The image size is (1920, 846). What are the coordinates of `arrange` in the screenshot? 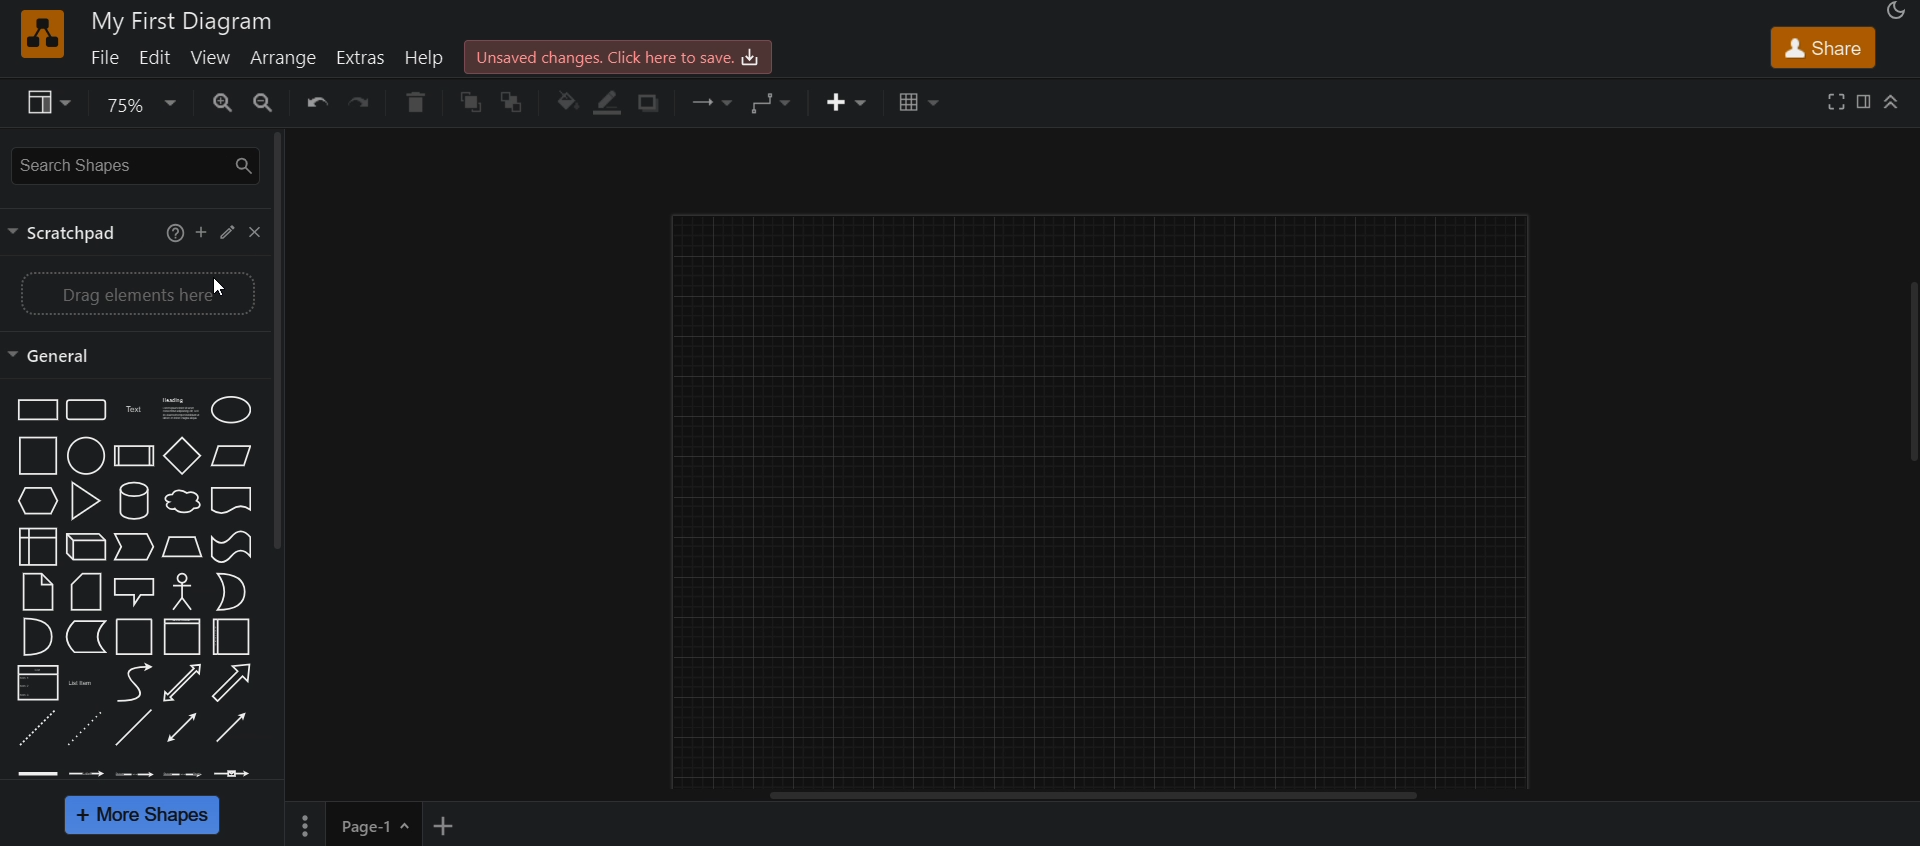 It's located at (287, 60).